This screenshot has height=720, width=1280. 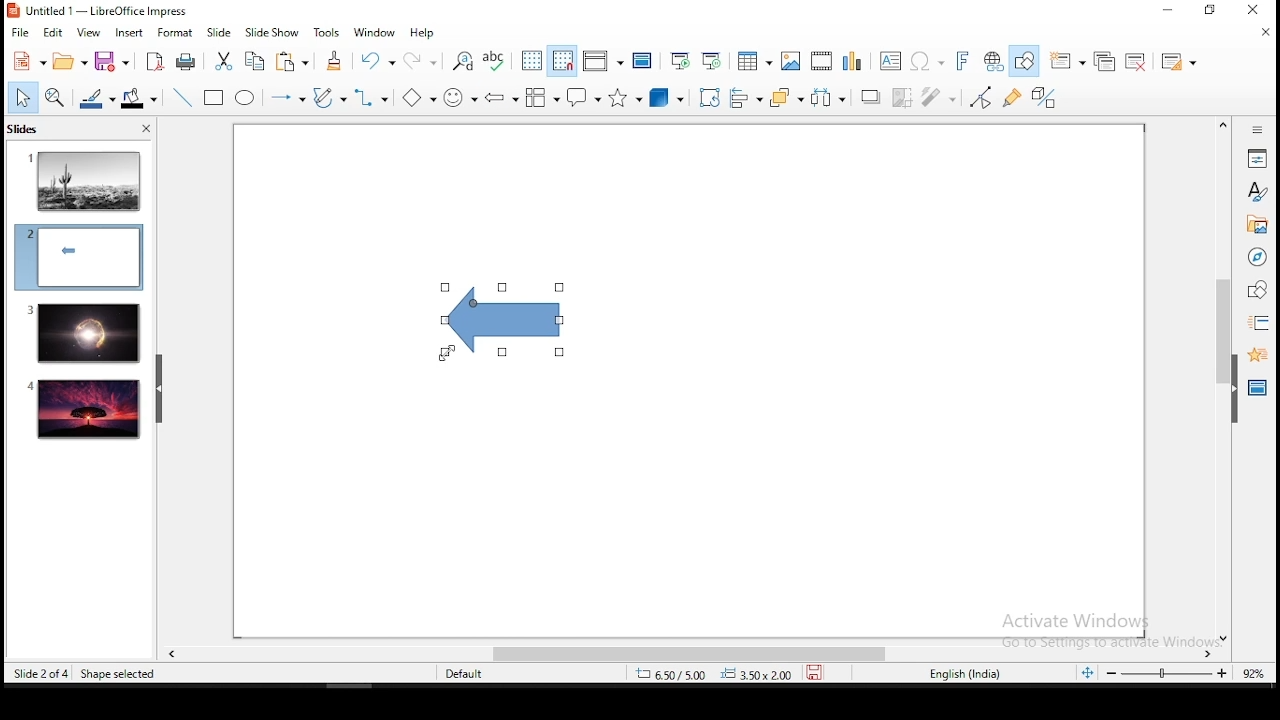 I want to click on shadow, so click(x=870, y=95).